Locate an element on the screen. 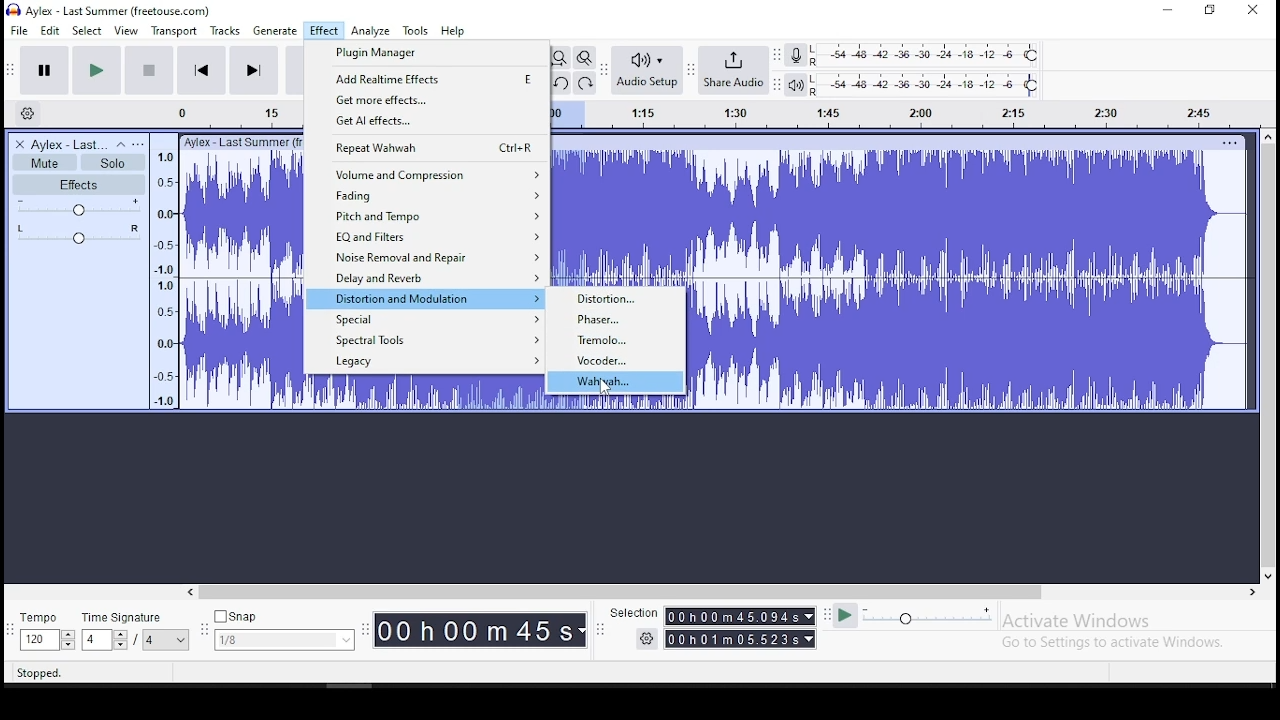 Image resolution: width=1280 pixels, height=720 pixels. tempo is located at coordinates (45, 633).